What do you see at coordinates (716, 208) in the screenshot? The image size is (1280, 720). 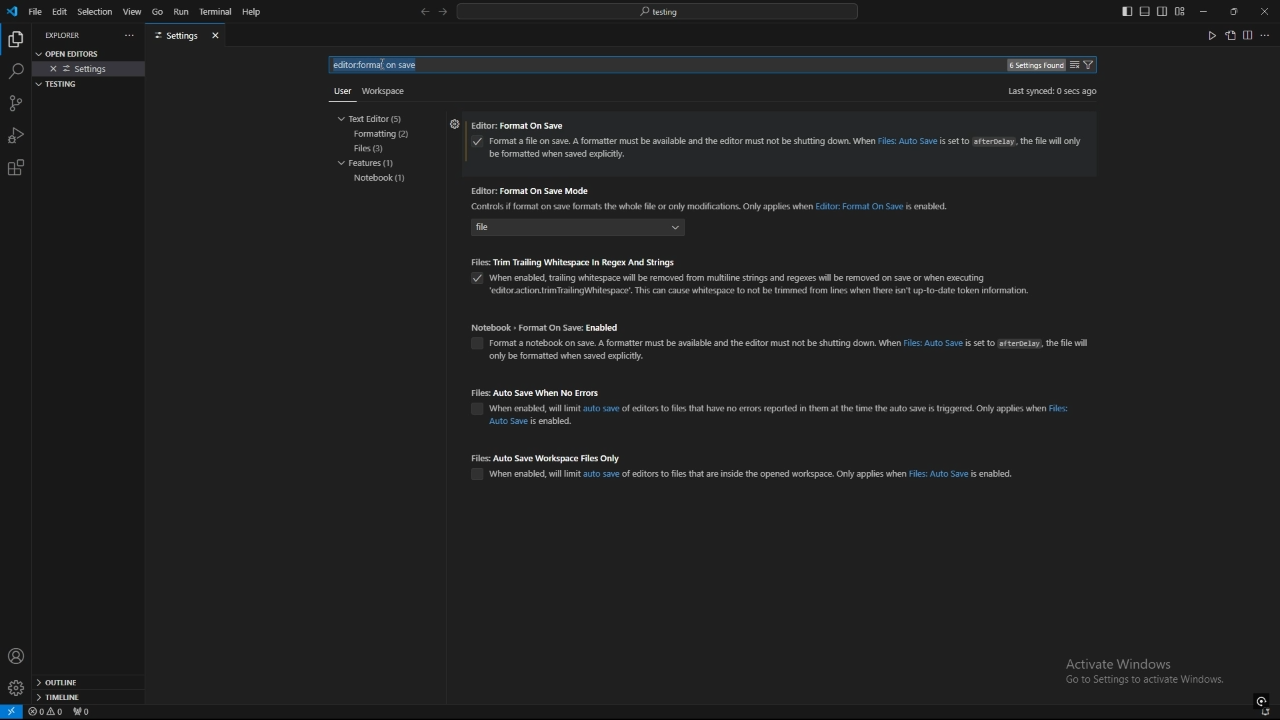 I see `controls if format on save formats the whole file or only modifications. Only applies when editor is enabled` at bounding box center [716, 208].